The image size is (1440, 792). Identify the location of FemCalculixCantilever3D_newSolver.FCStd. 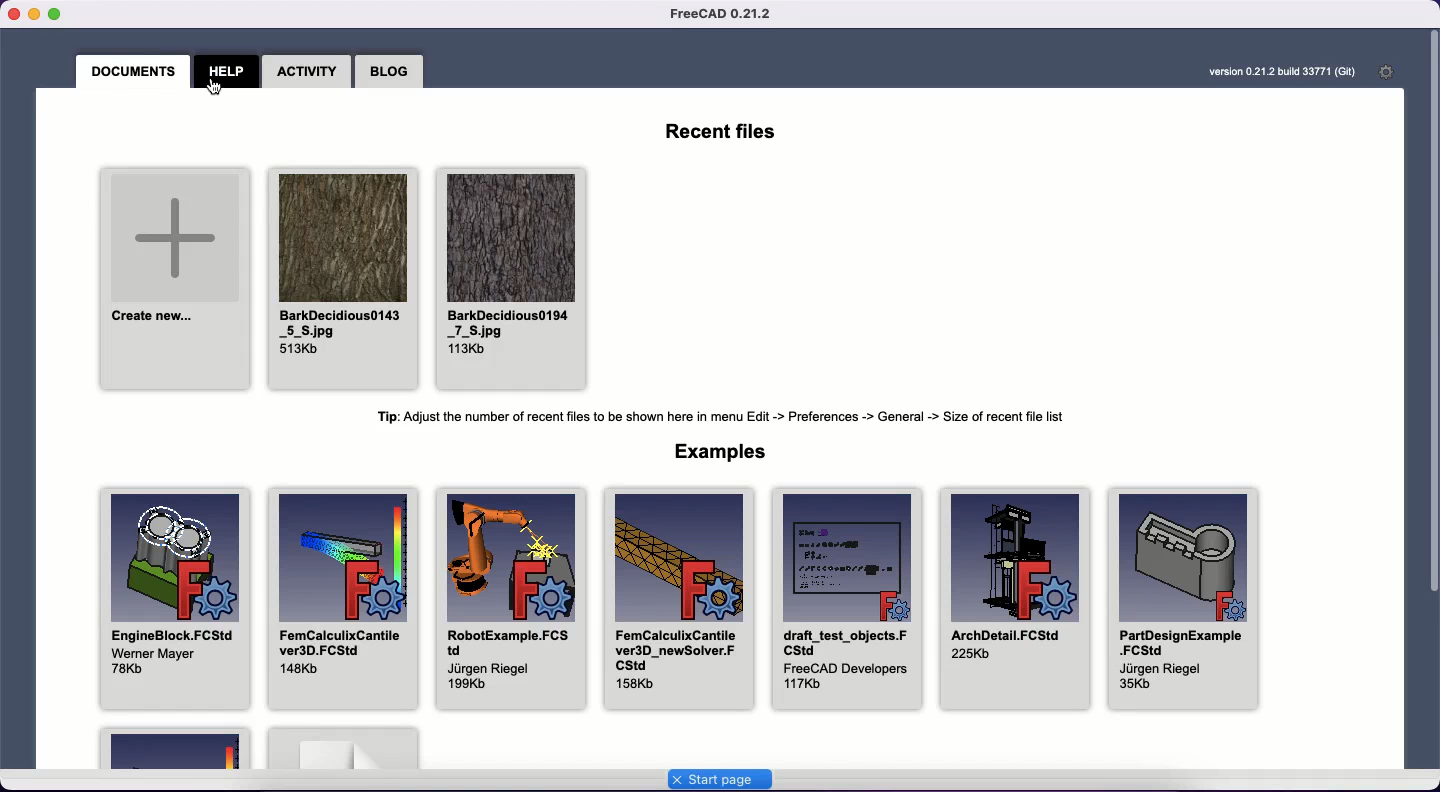
(674, 598).